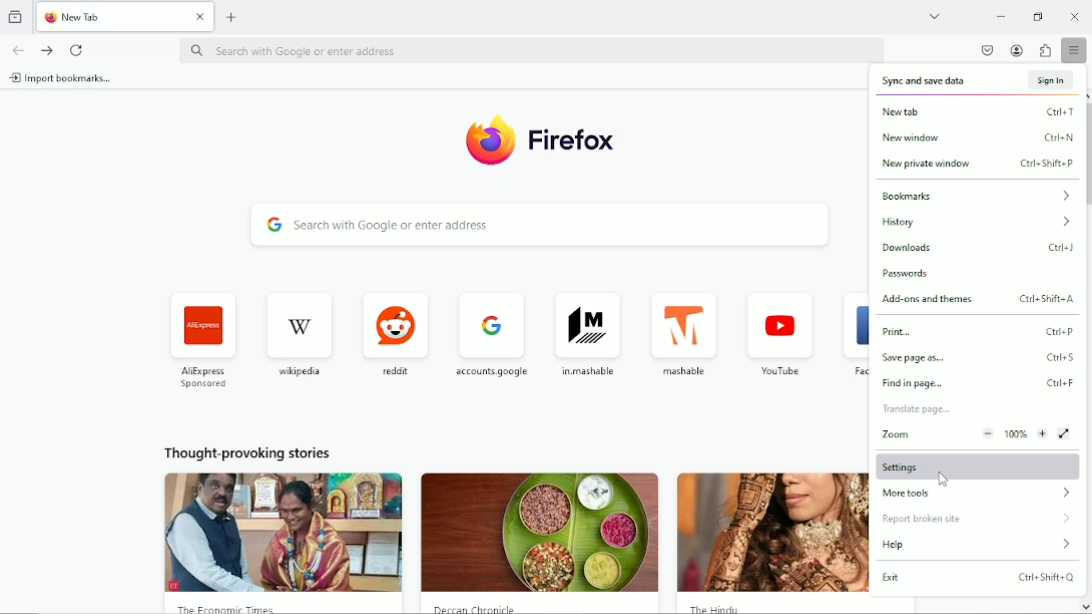  What do you see at coordinates (1001, 15) in the screenshot?
I see `minimize` at bounding box center [1001, 15].